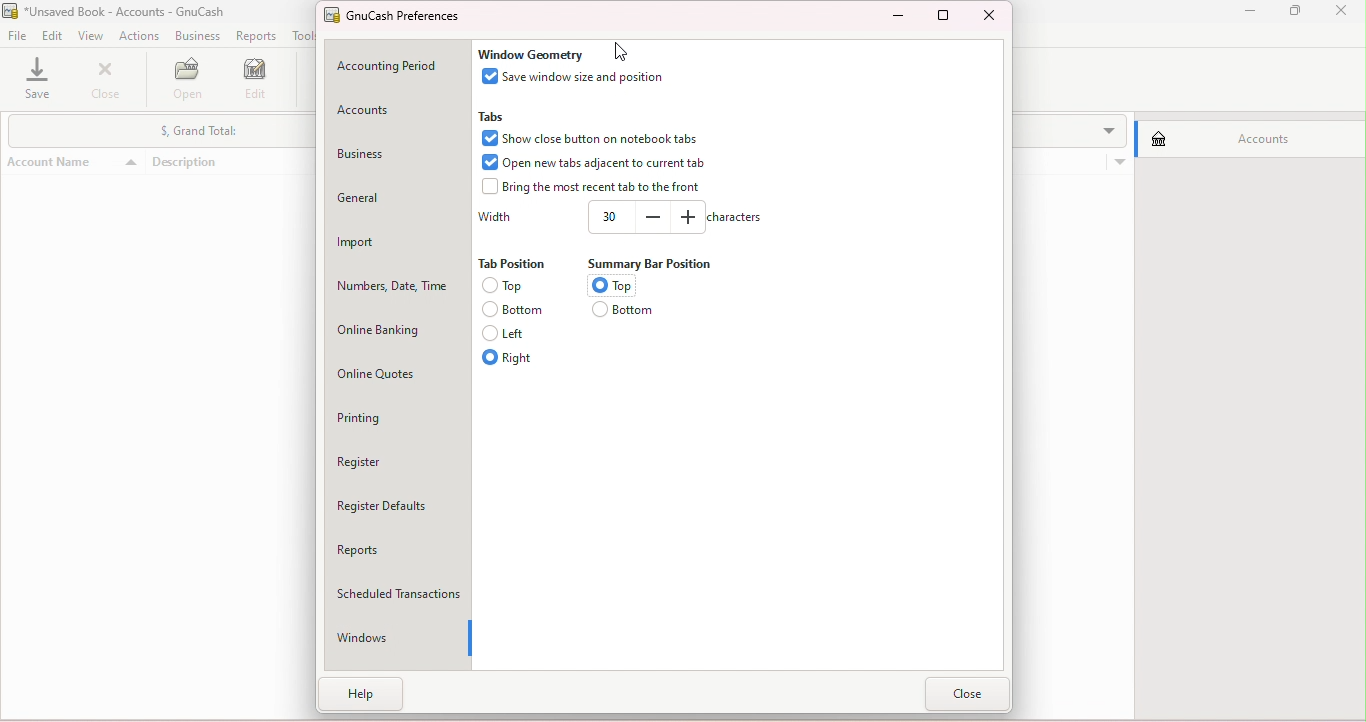  What do you see at coordinates (405, 593) in the screenshot?
I see `Scheduled Transaction` at bounding box center [405, 593].